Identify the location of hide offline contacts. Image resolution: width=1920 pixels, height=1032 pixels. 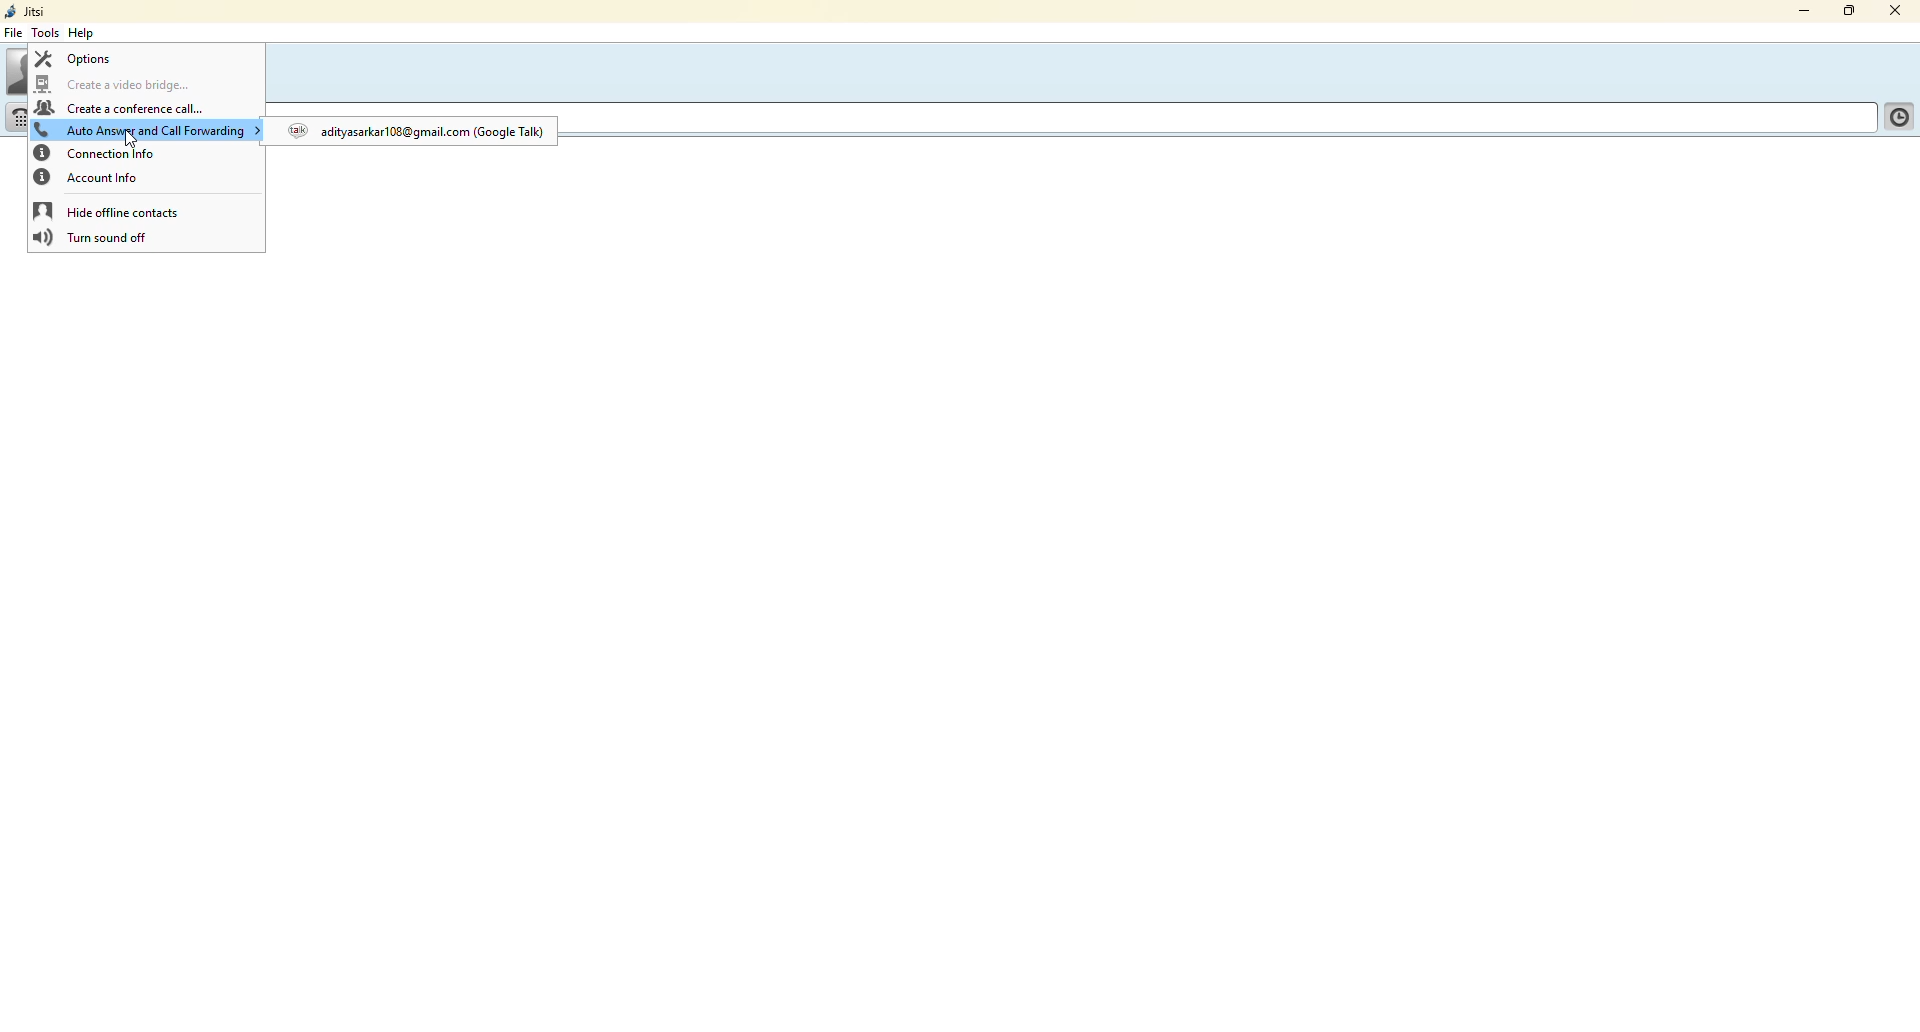
(110, 212).